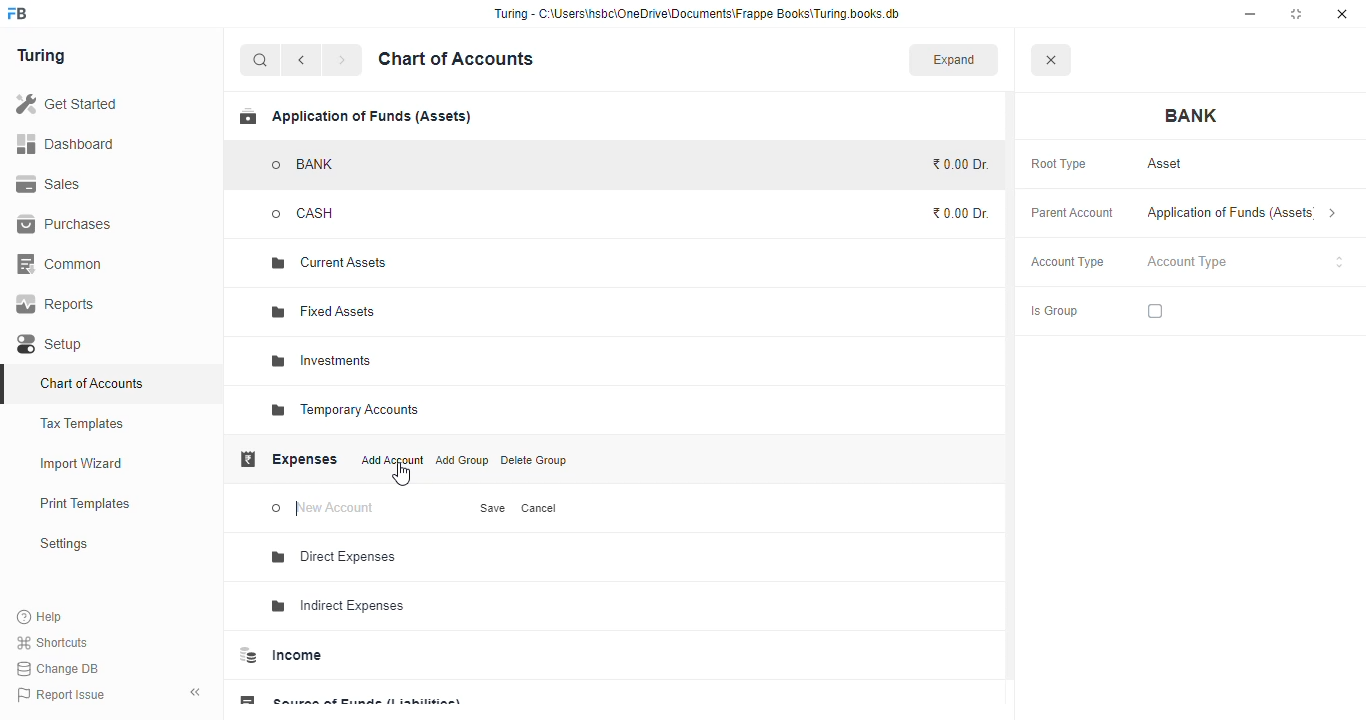  I want to click on CASH, so click(324, 213).